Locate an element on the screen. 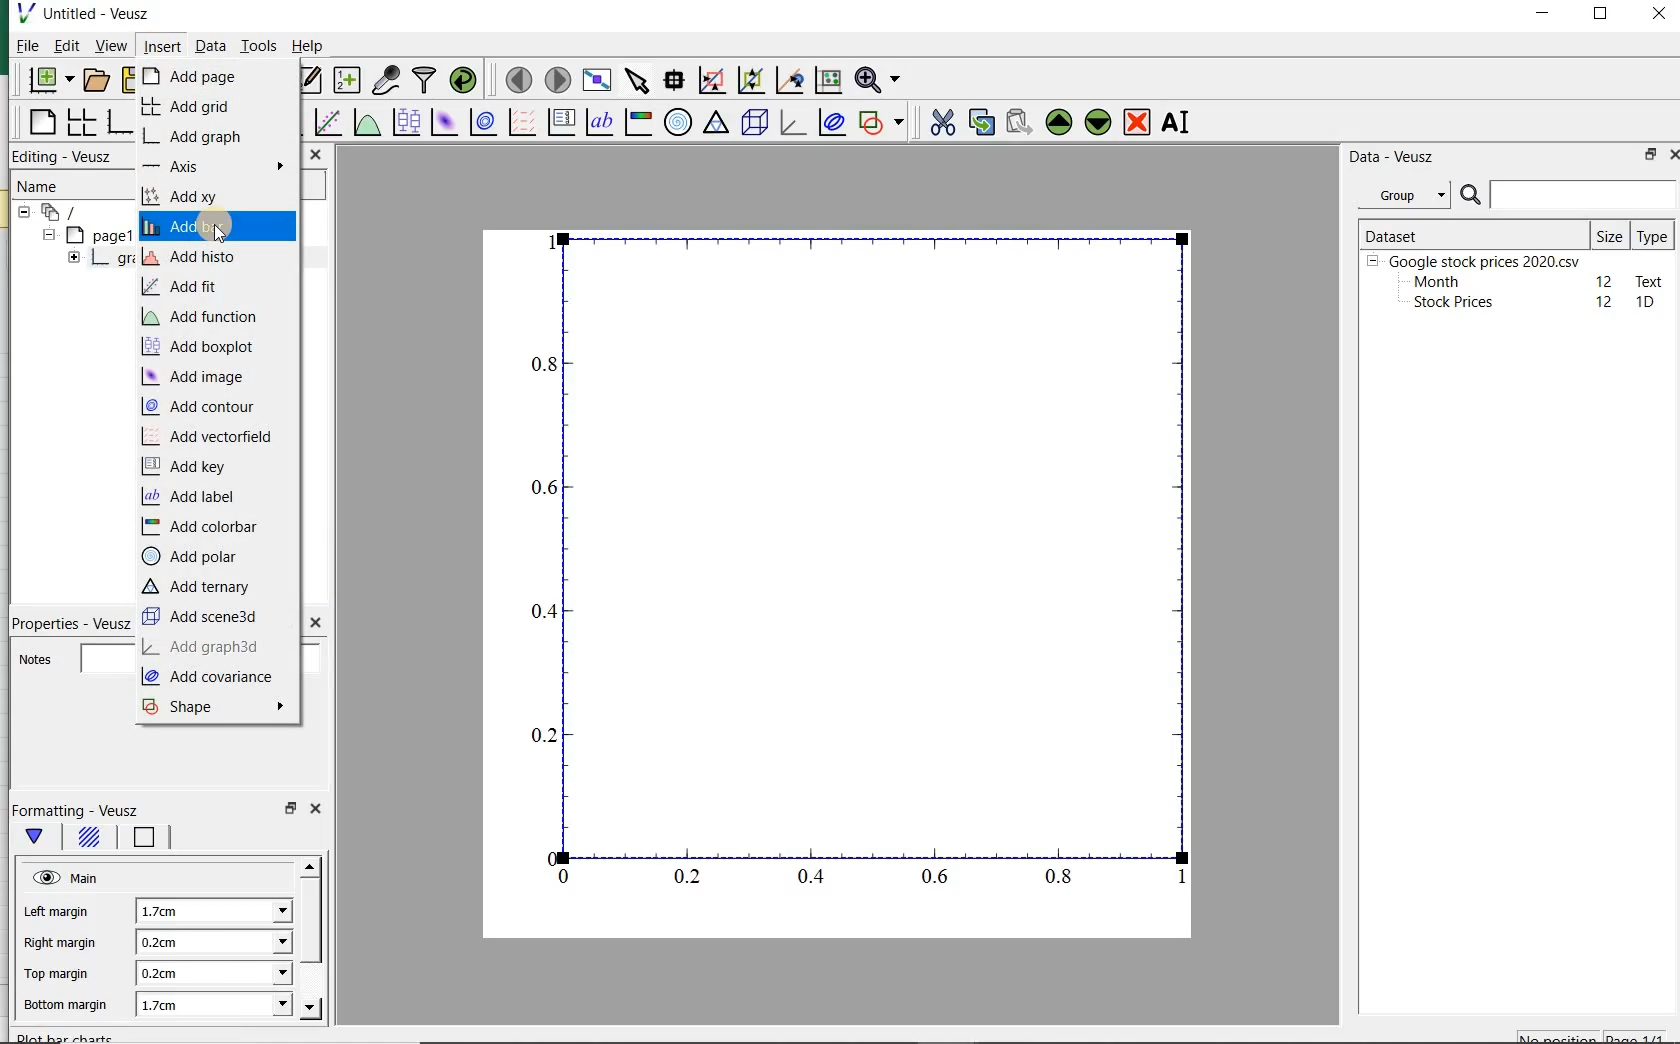 This screenshot has width=1680, height=1044. scrollbar is located at coordinates (312, 938).